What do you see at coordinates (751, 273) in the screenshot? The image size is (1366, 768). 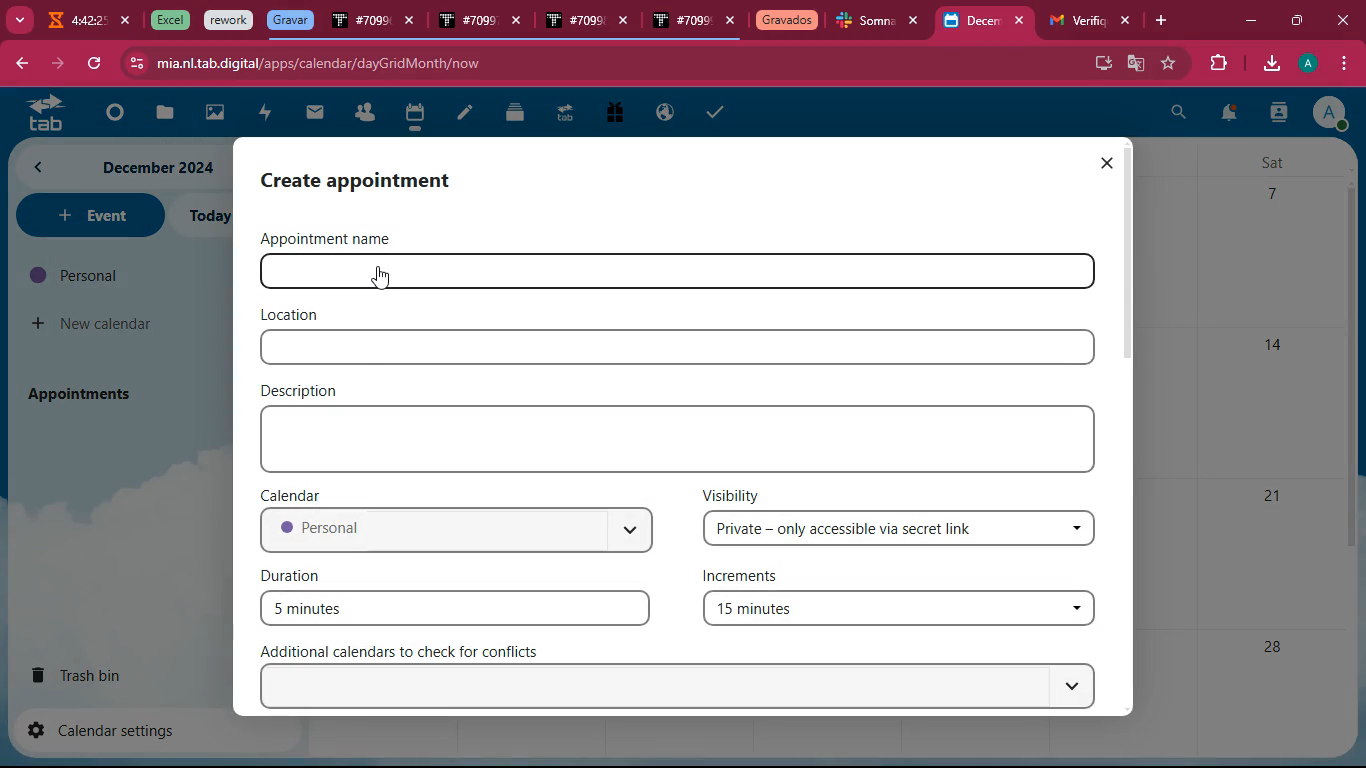 I see `type` at bounding box center [751, 273].